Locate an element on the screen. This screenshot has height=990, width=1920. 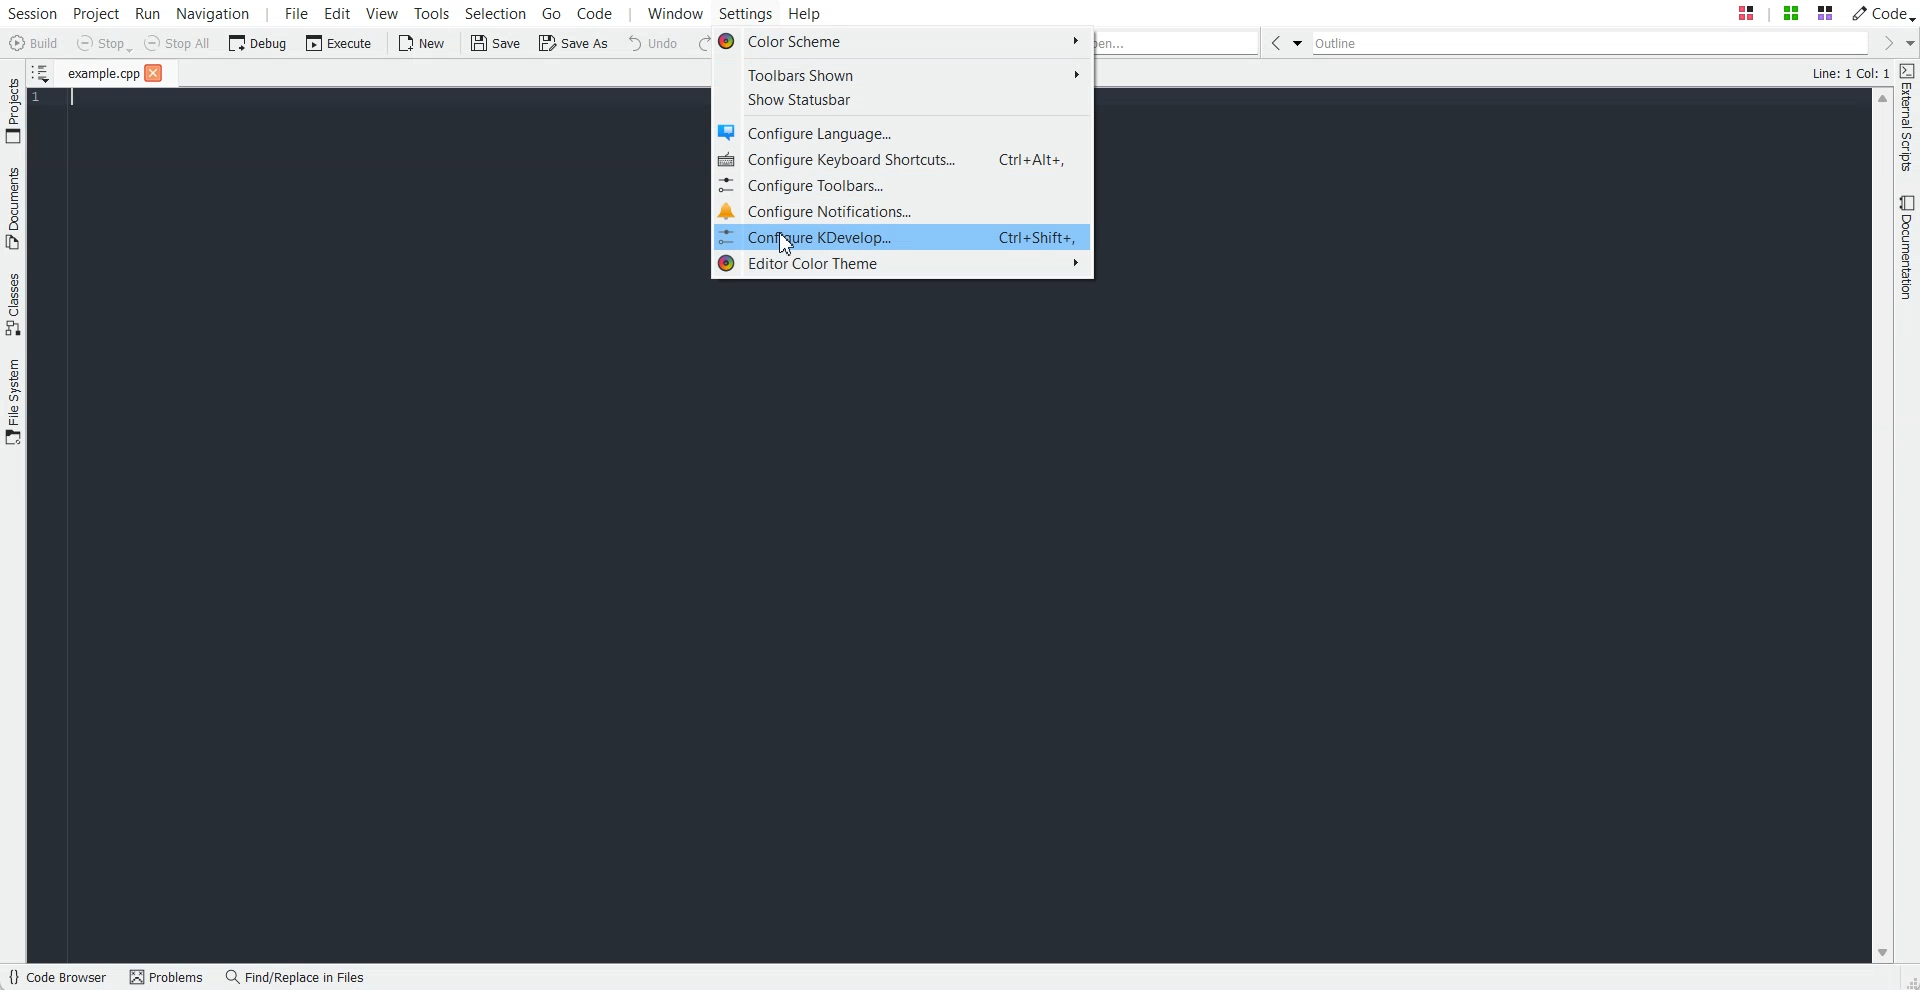
Help is located at coordinates (805, 13).